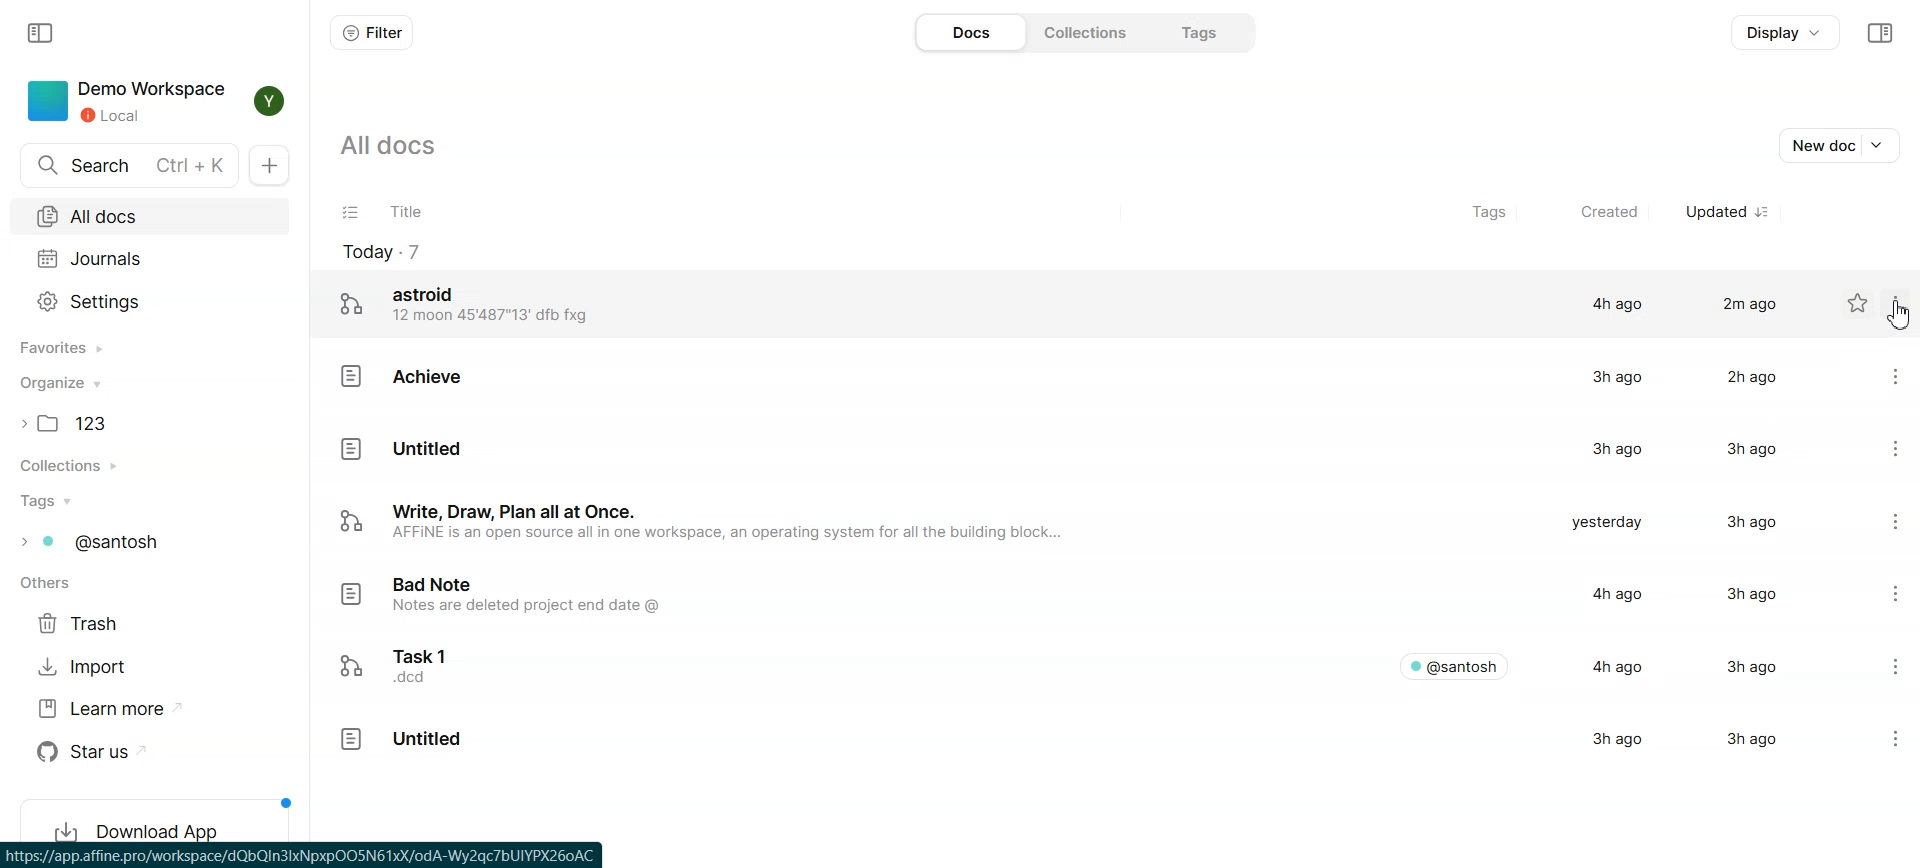 This screenshot has height=868, width=1920. What do you see at coordinates (1744, 665) in the screenshot?
I see `3hago` at bounding box center [1744, 665].